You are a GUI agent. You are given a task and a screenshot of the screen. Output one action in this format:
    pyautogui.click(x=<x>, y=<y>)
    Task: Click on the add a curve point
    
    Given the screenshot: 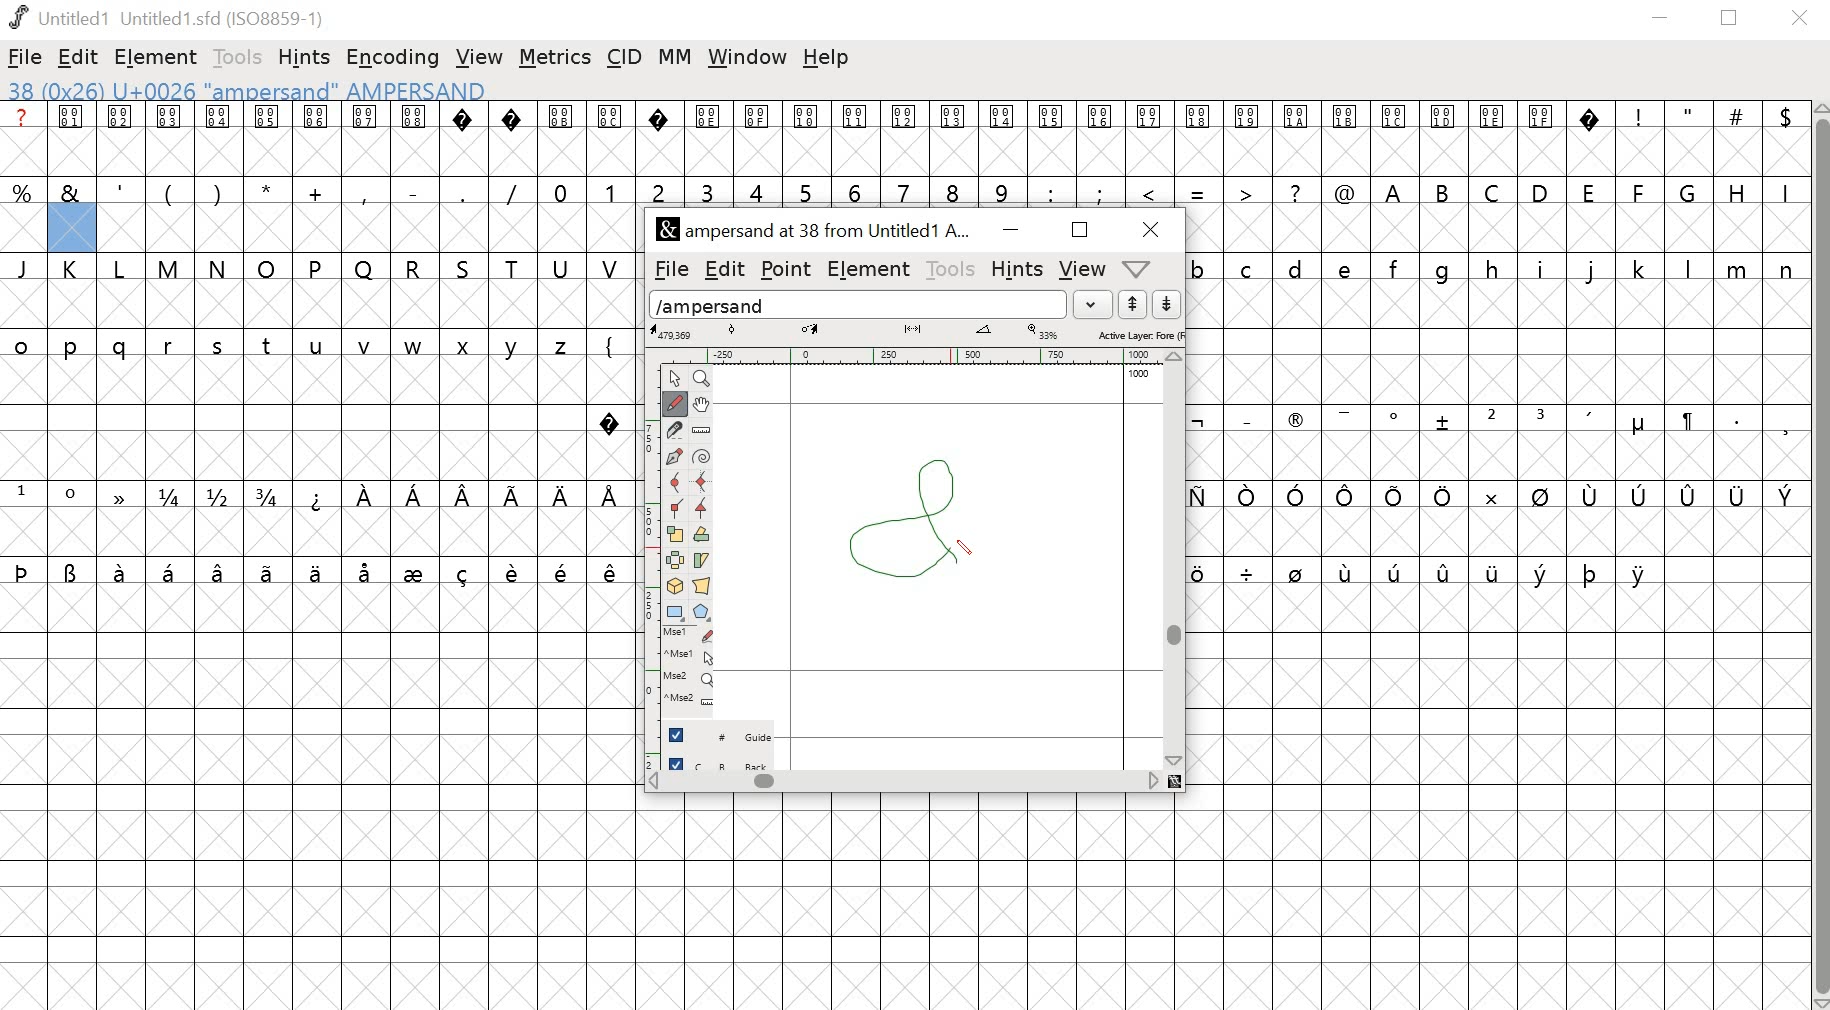 What is the action you would take?
    pyautogui.click(x=675, y=484)
    